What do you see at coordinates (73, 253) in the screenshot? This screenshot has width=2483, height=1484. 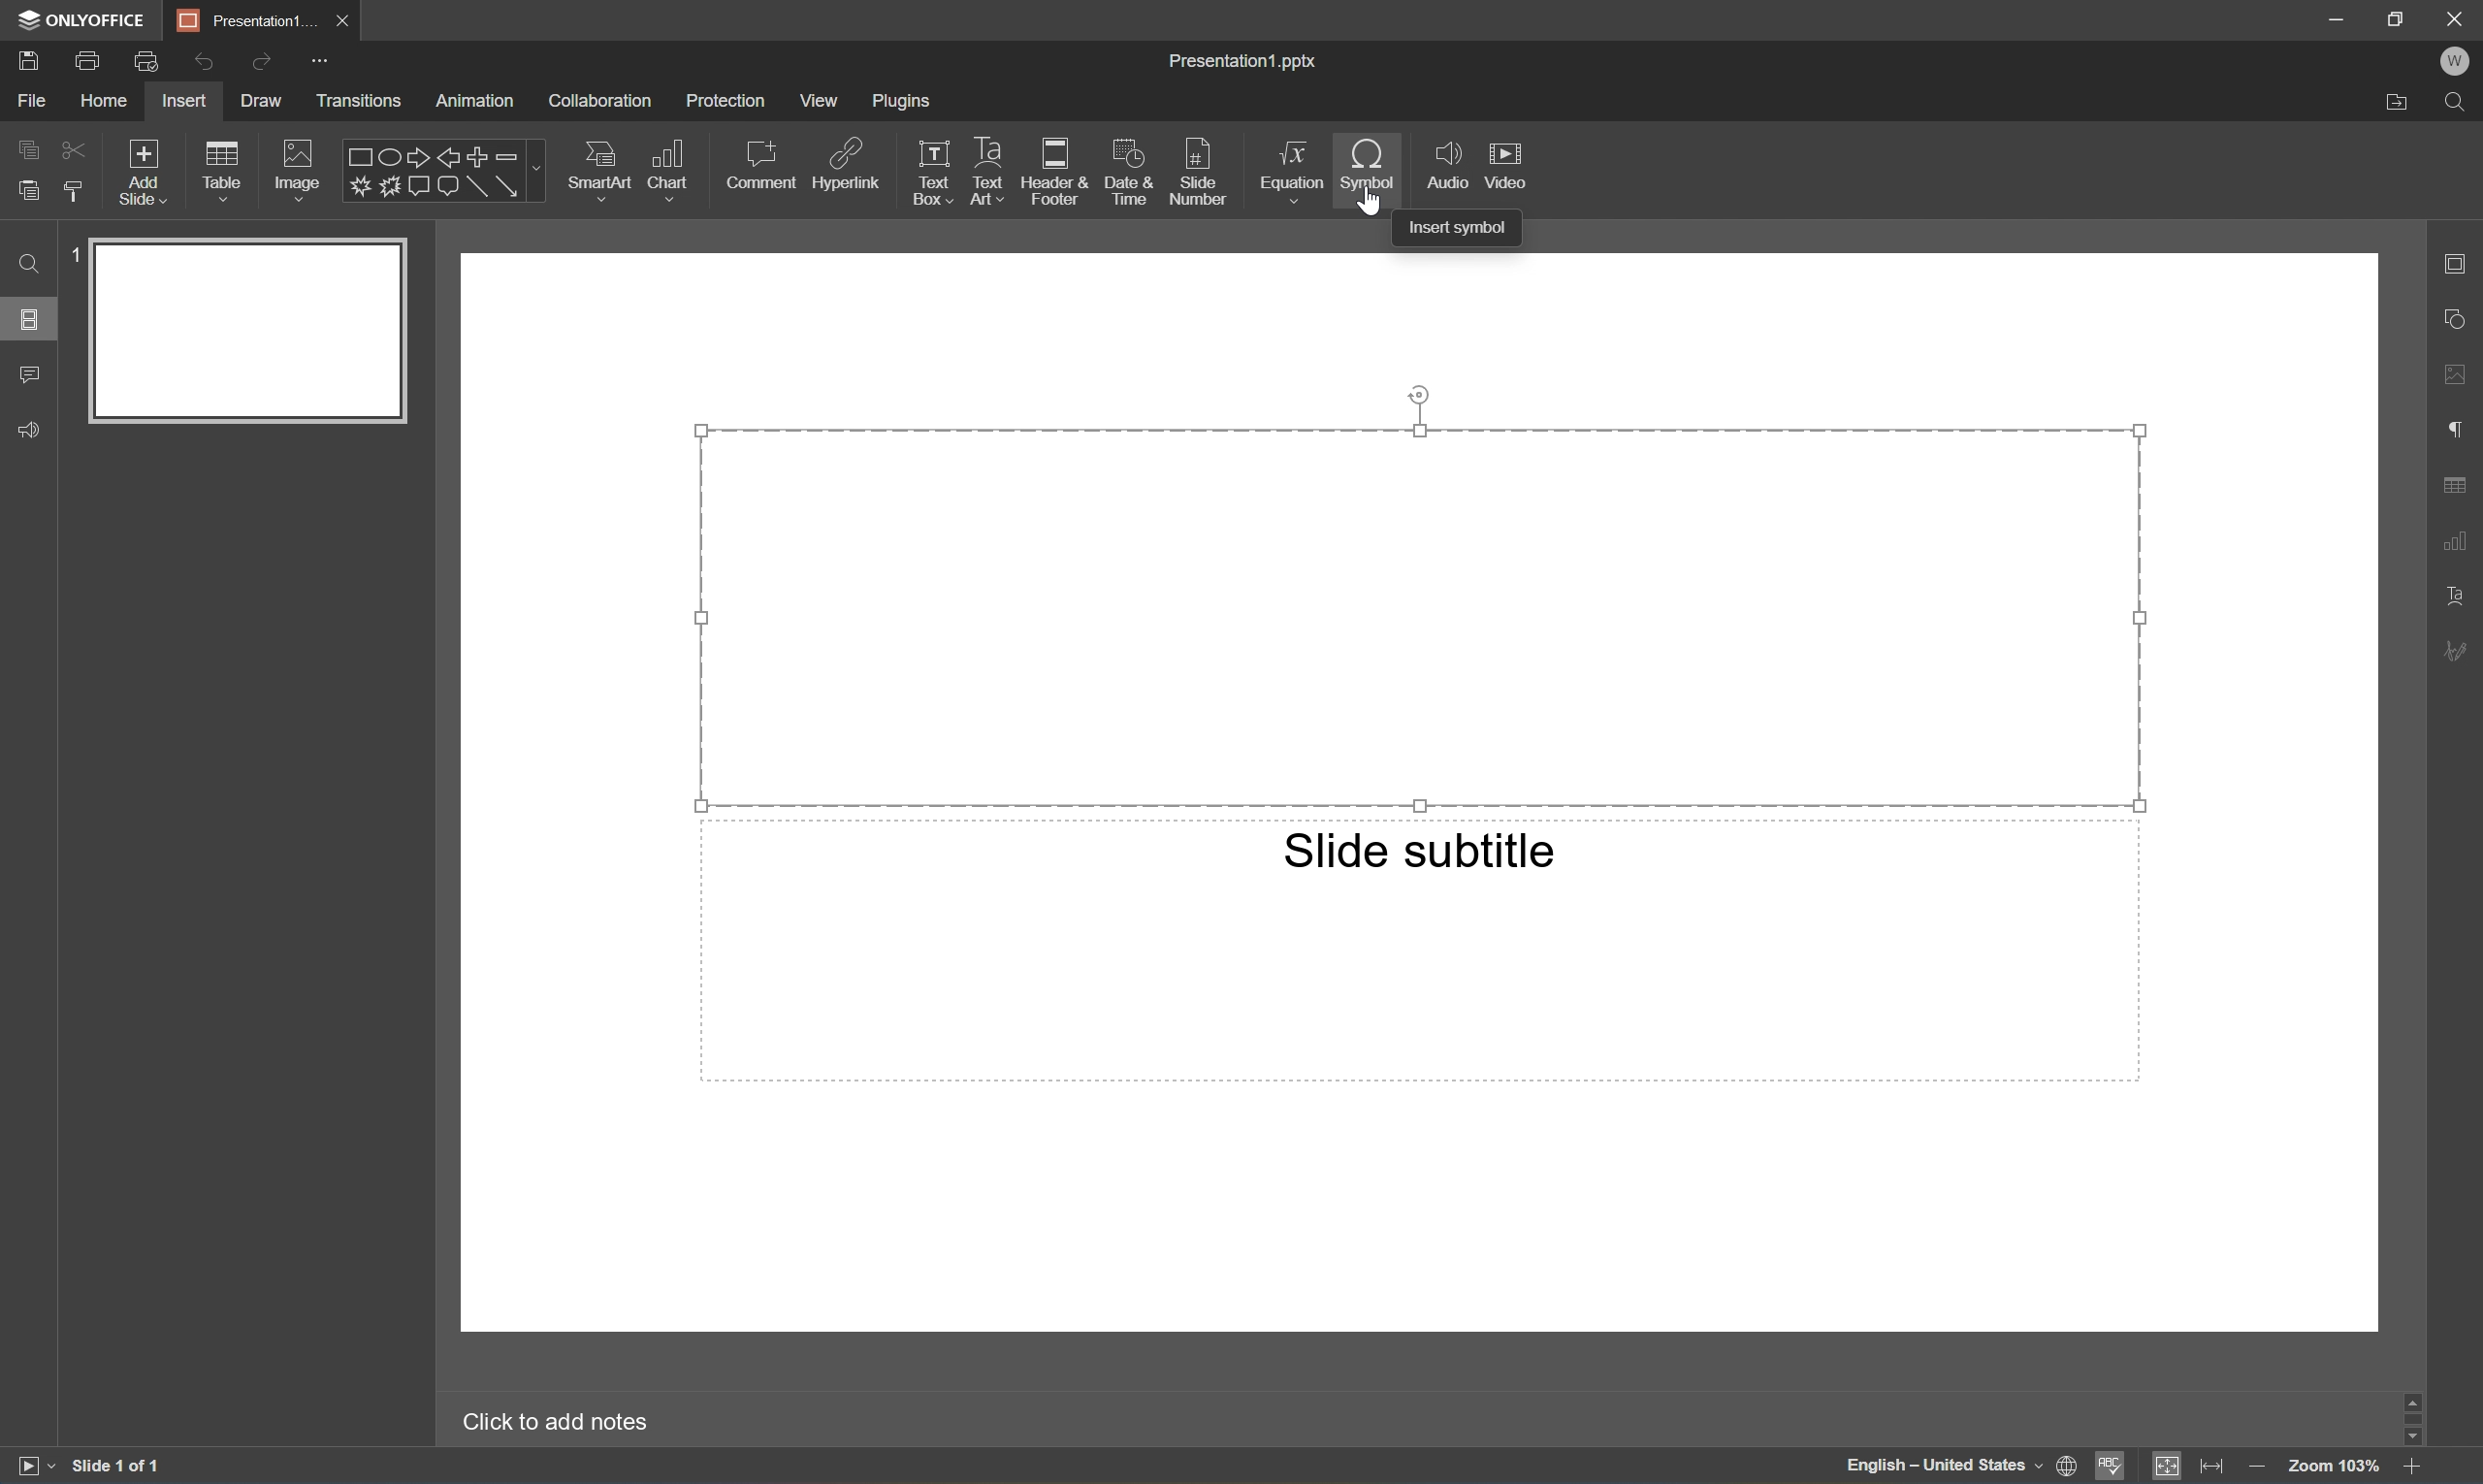 I see `1` at bounding box center [73, 253].